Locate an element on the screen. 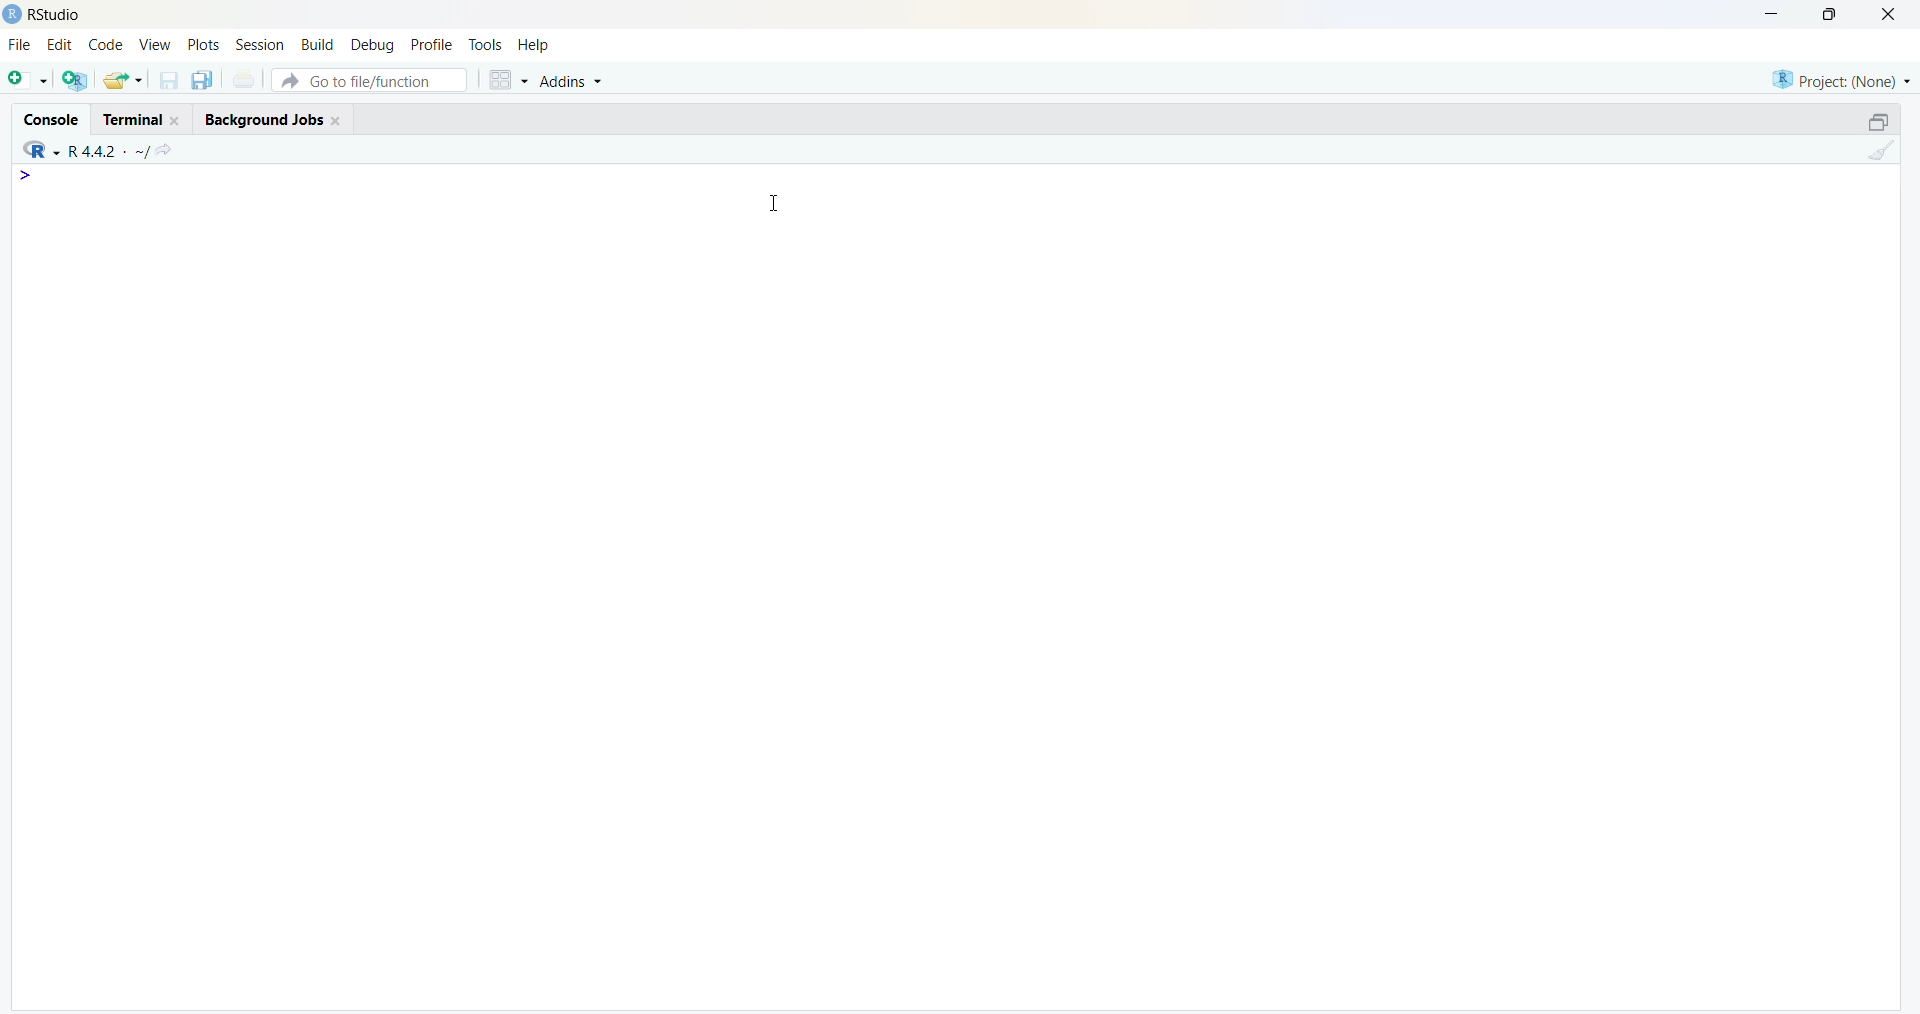  cursor is located at coordinates (774, 205).